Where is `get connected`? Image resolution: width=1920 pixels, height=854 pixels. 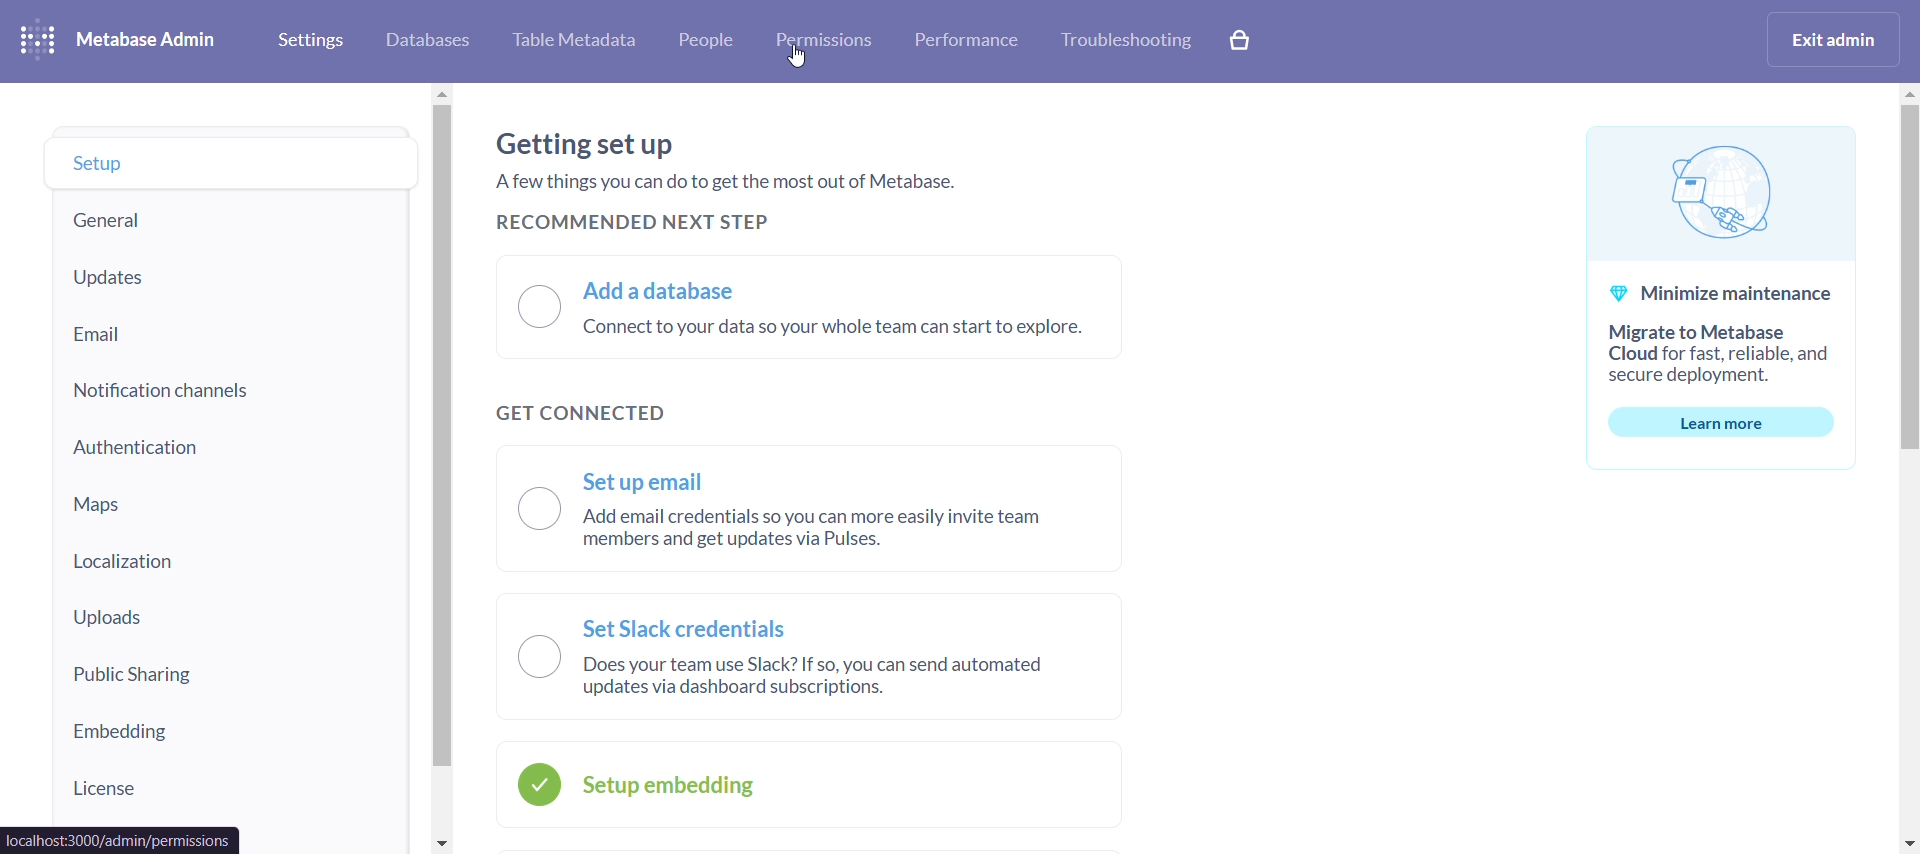 get connected is located at coordinates (589, 410).